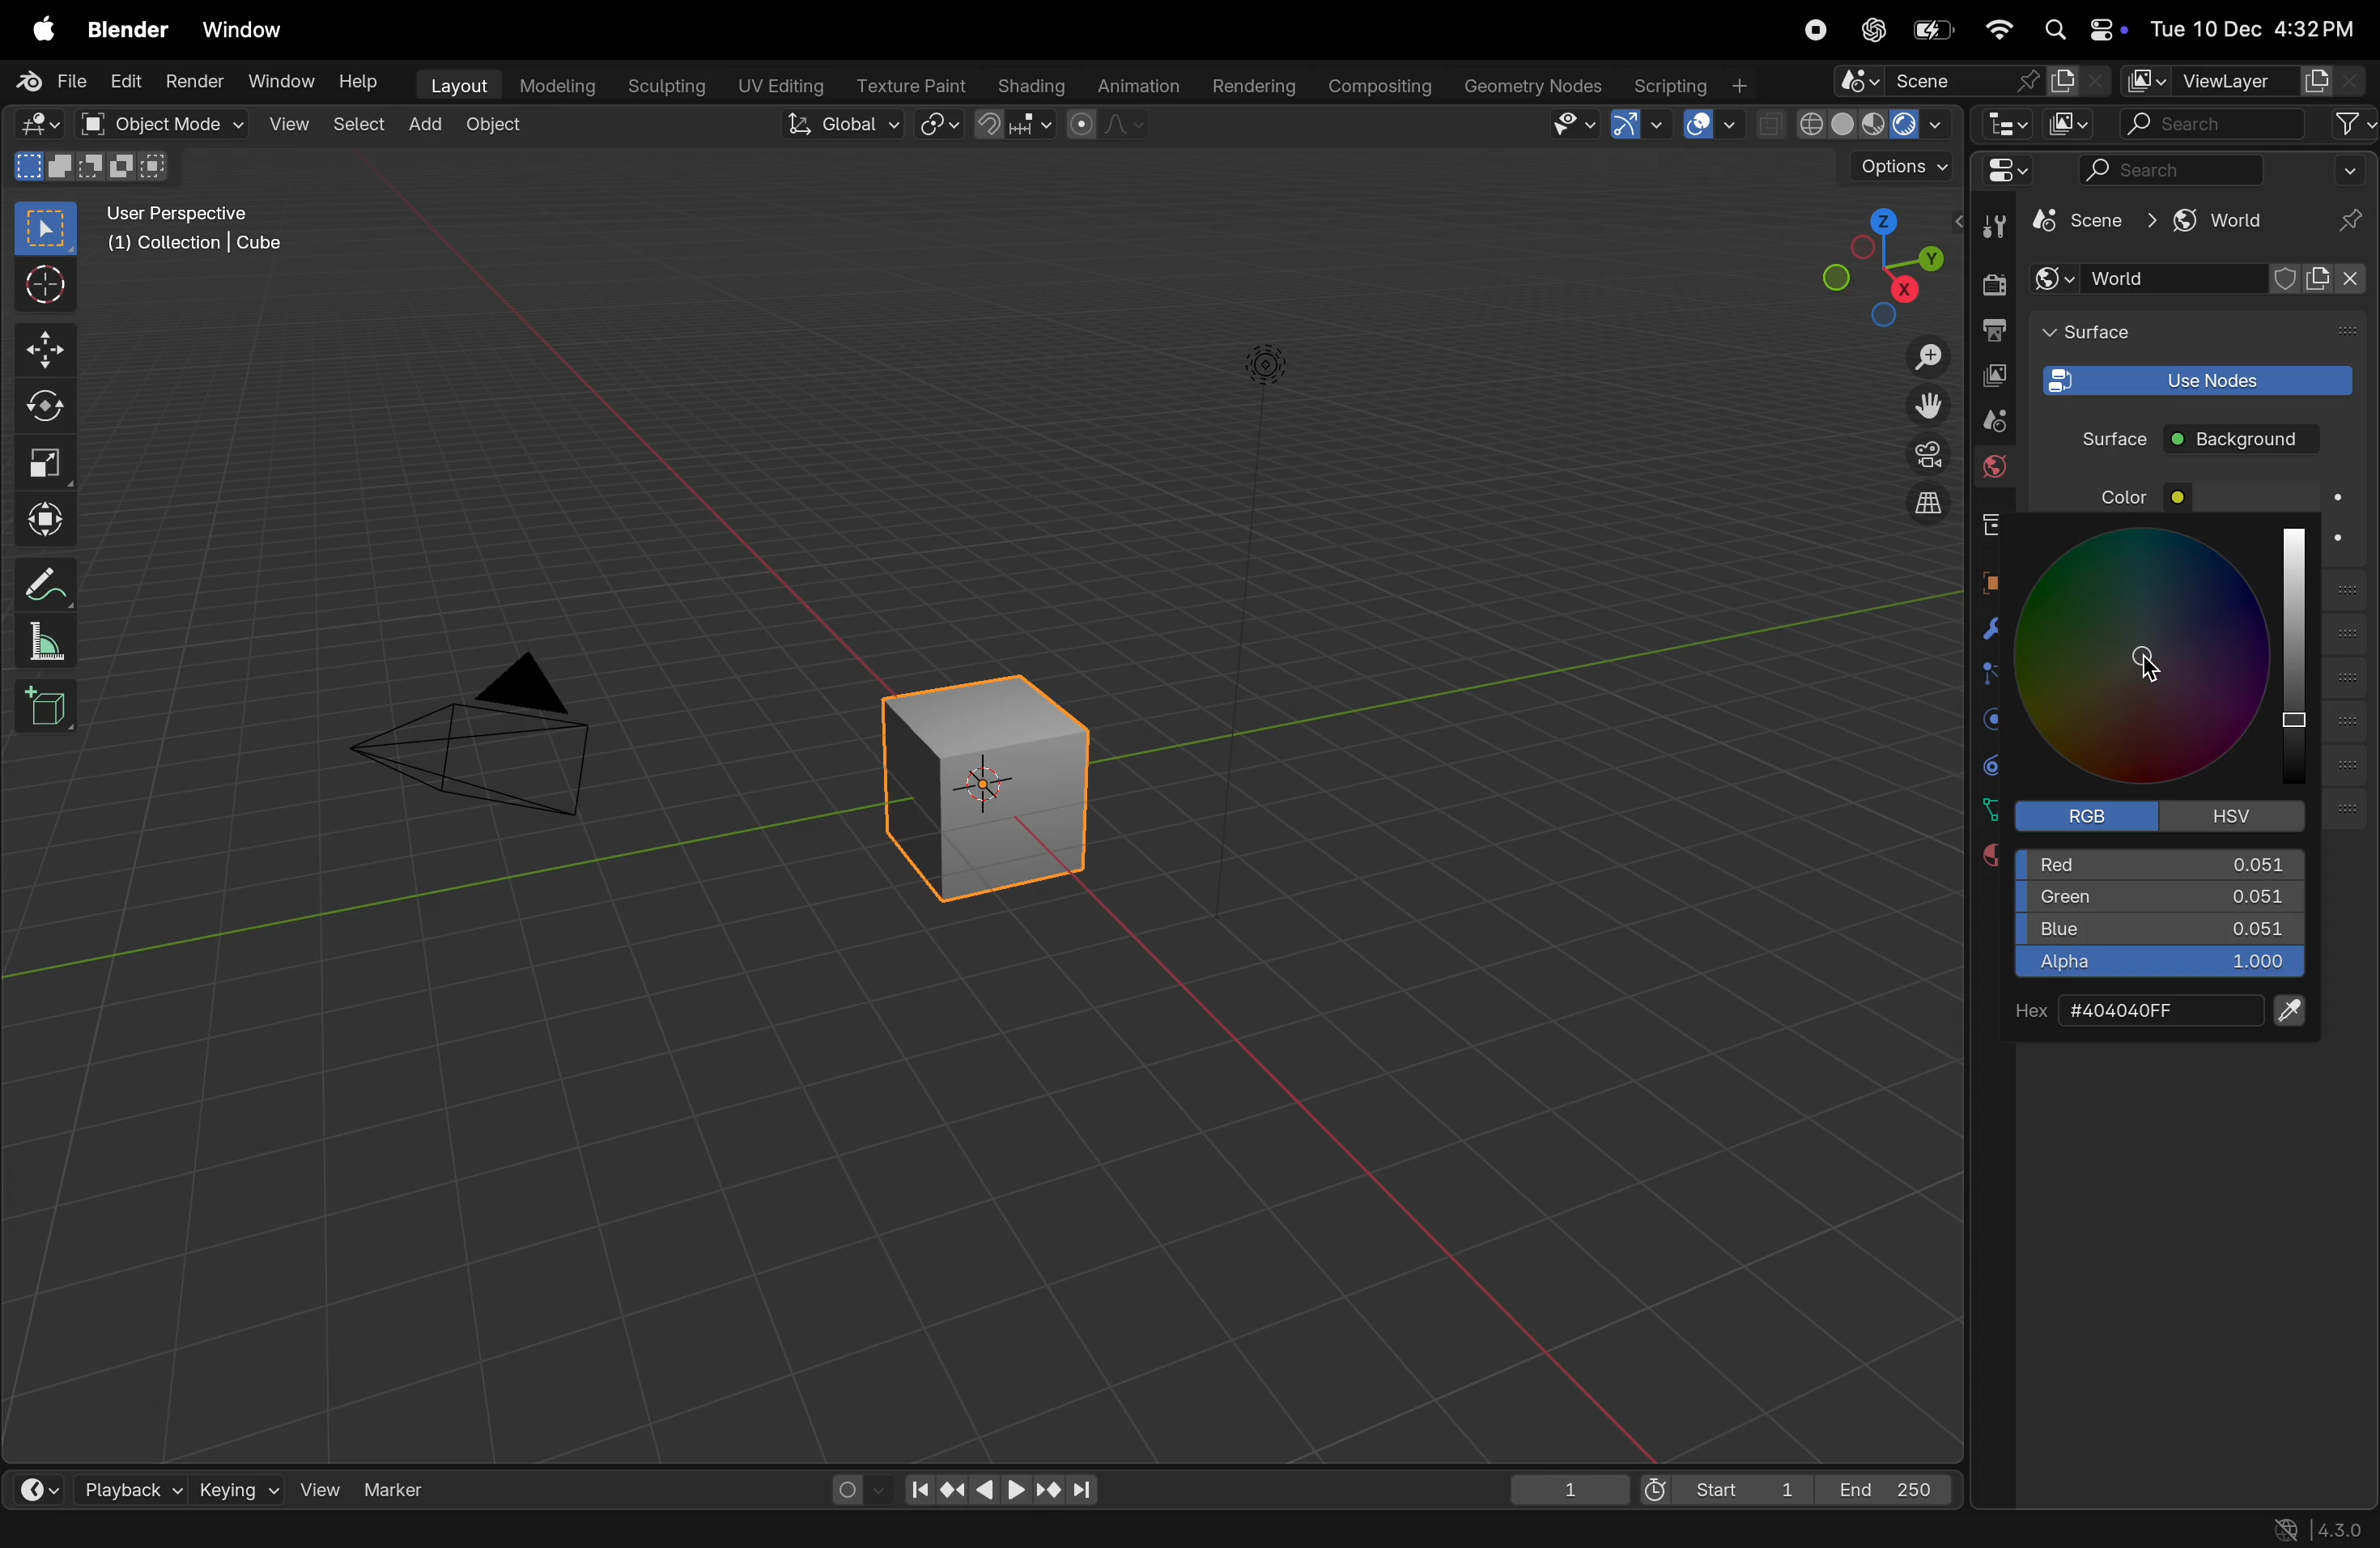 This screenshot has height=1548, width=2380. What do you see at coordinates (1530, 85) in the screenshot?
I see `Geometry notes` at bounding box center [1530, 85].